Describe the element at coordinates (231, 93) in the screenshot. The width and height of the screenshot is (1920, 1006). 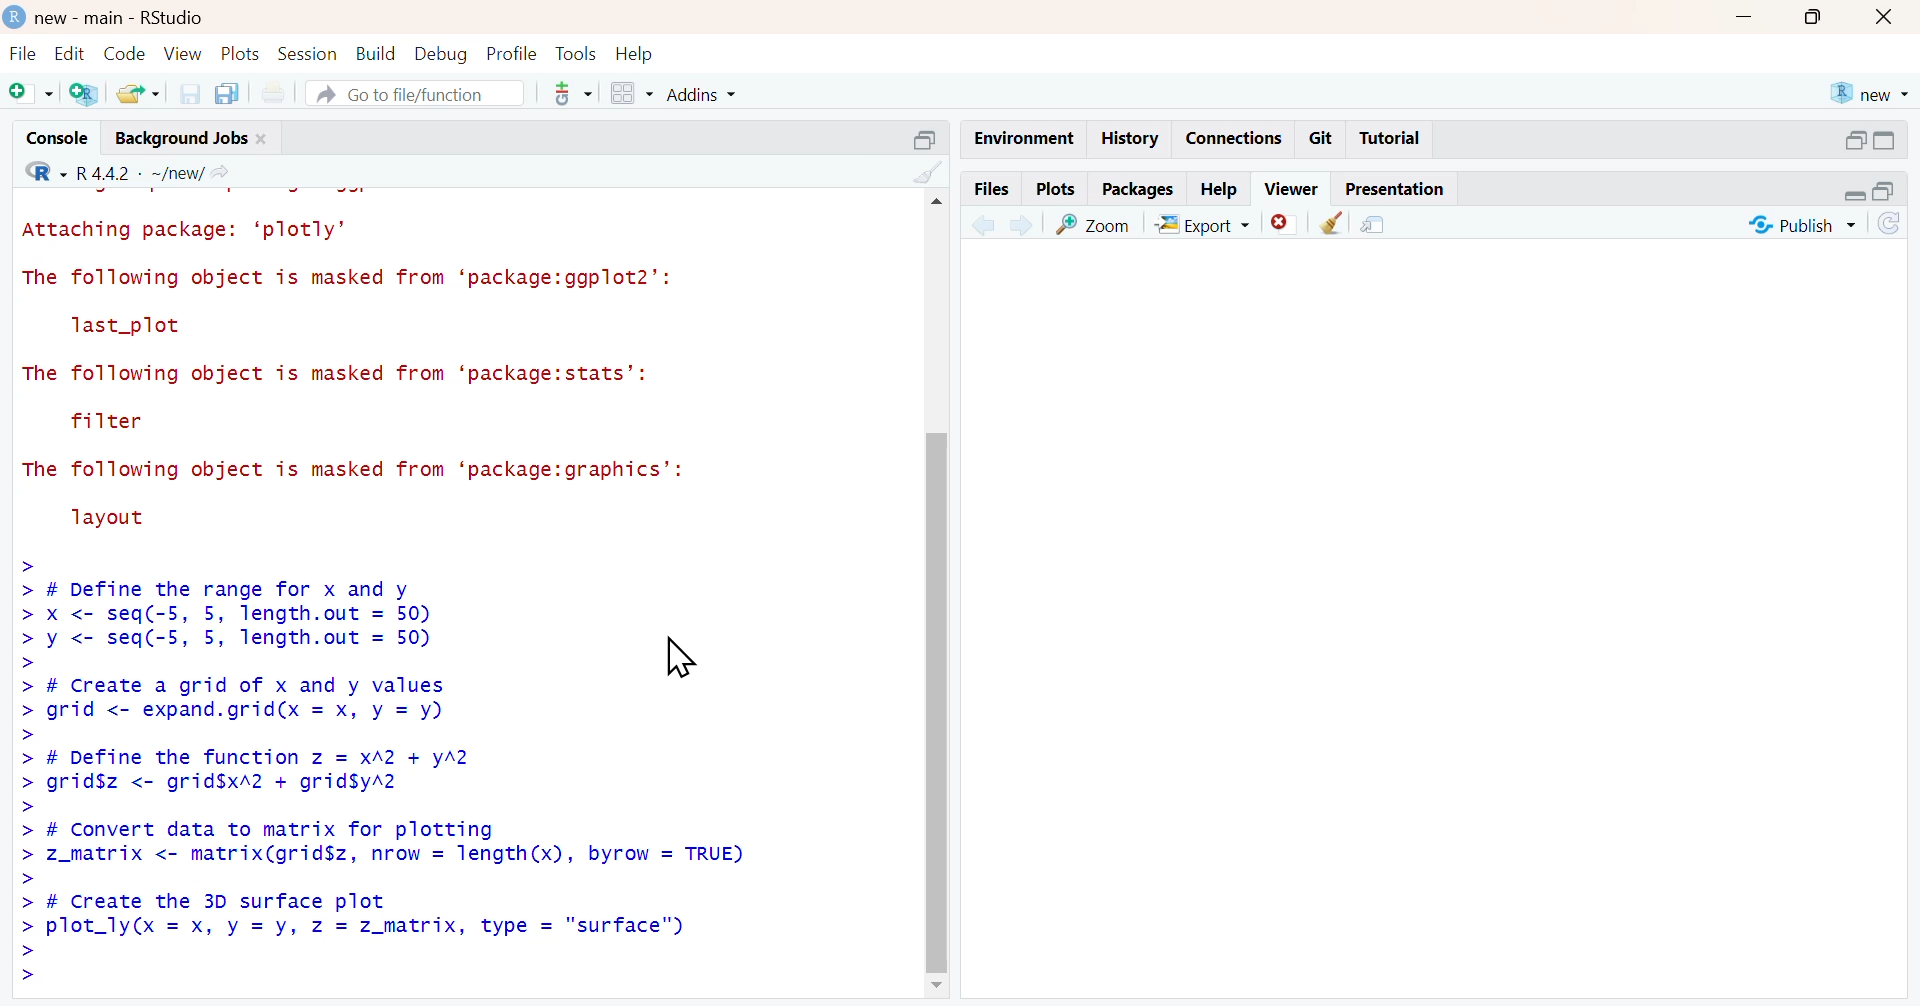
I see `save all open documents` at that location.